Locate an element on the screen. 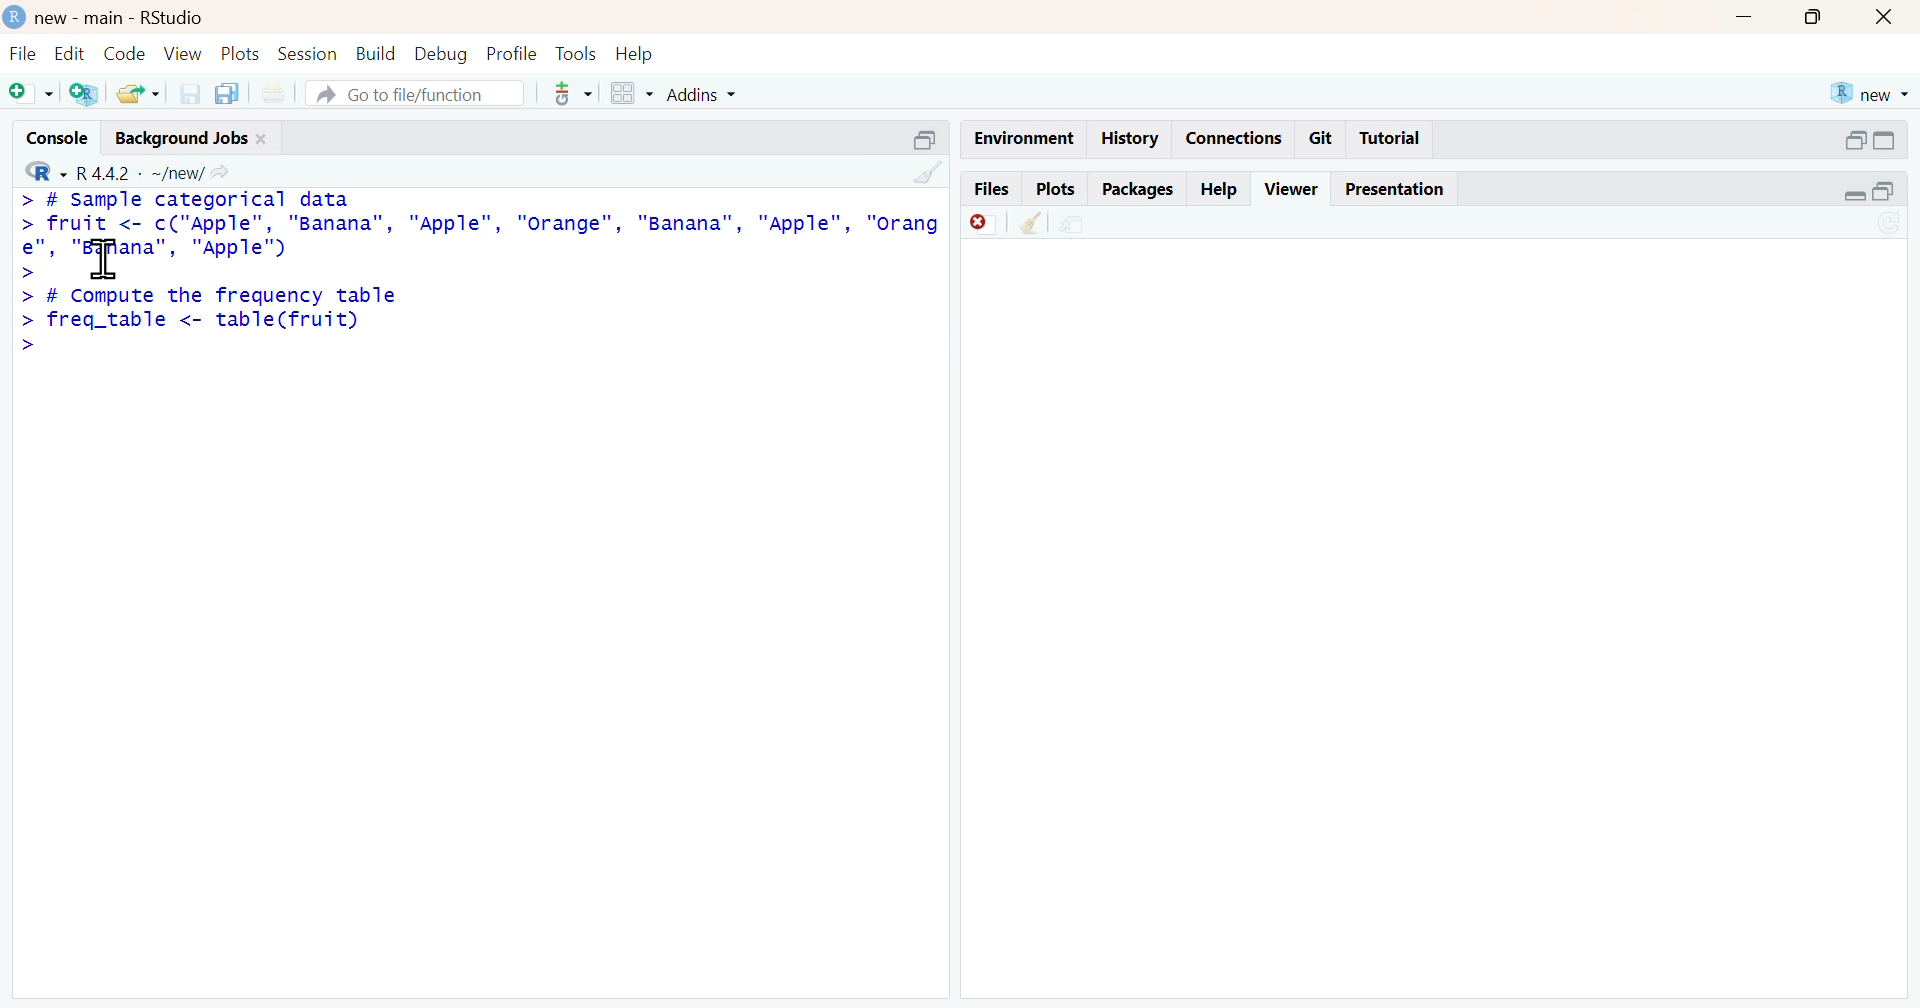 The width and height of the screenshot is (1920, 1008). plots is located at coordinates (241, 55).